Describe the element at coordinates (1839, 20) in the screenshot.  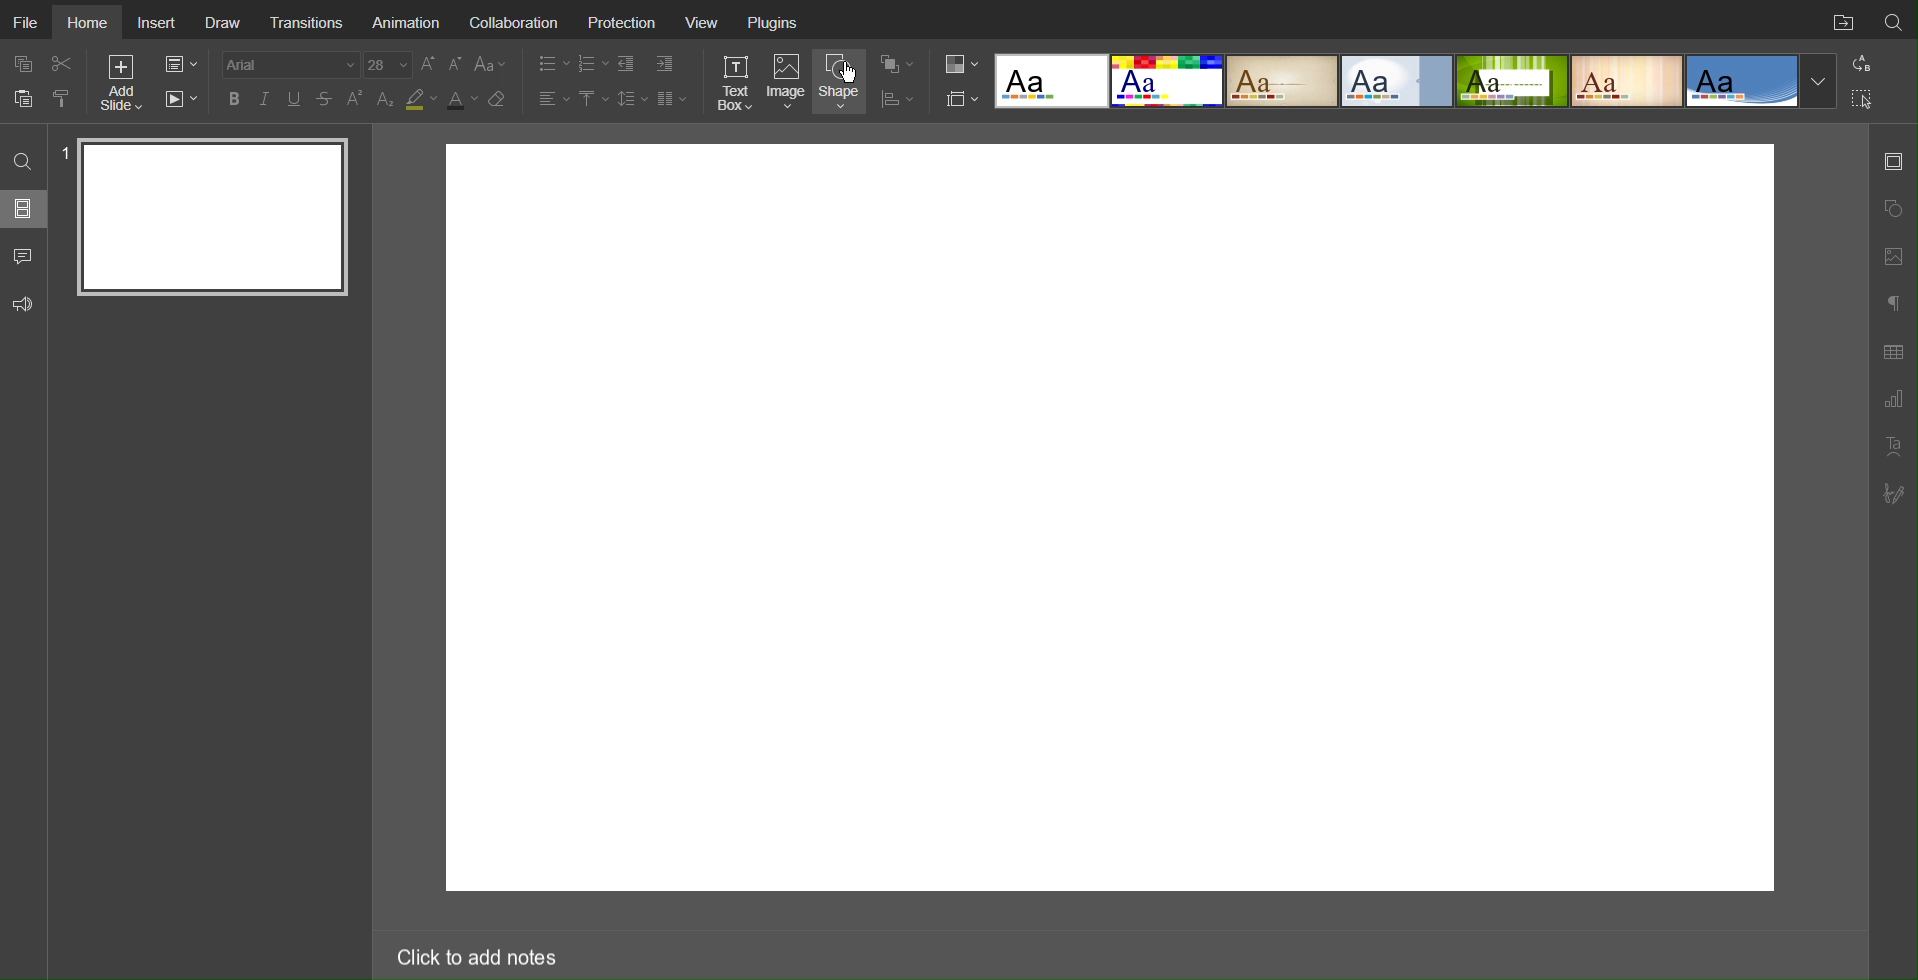
I see `Open File Location` at that location.